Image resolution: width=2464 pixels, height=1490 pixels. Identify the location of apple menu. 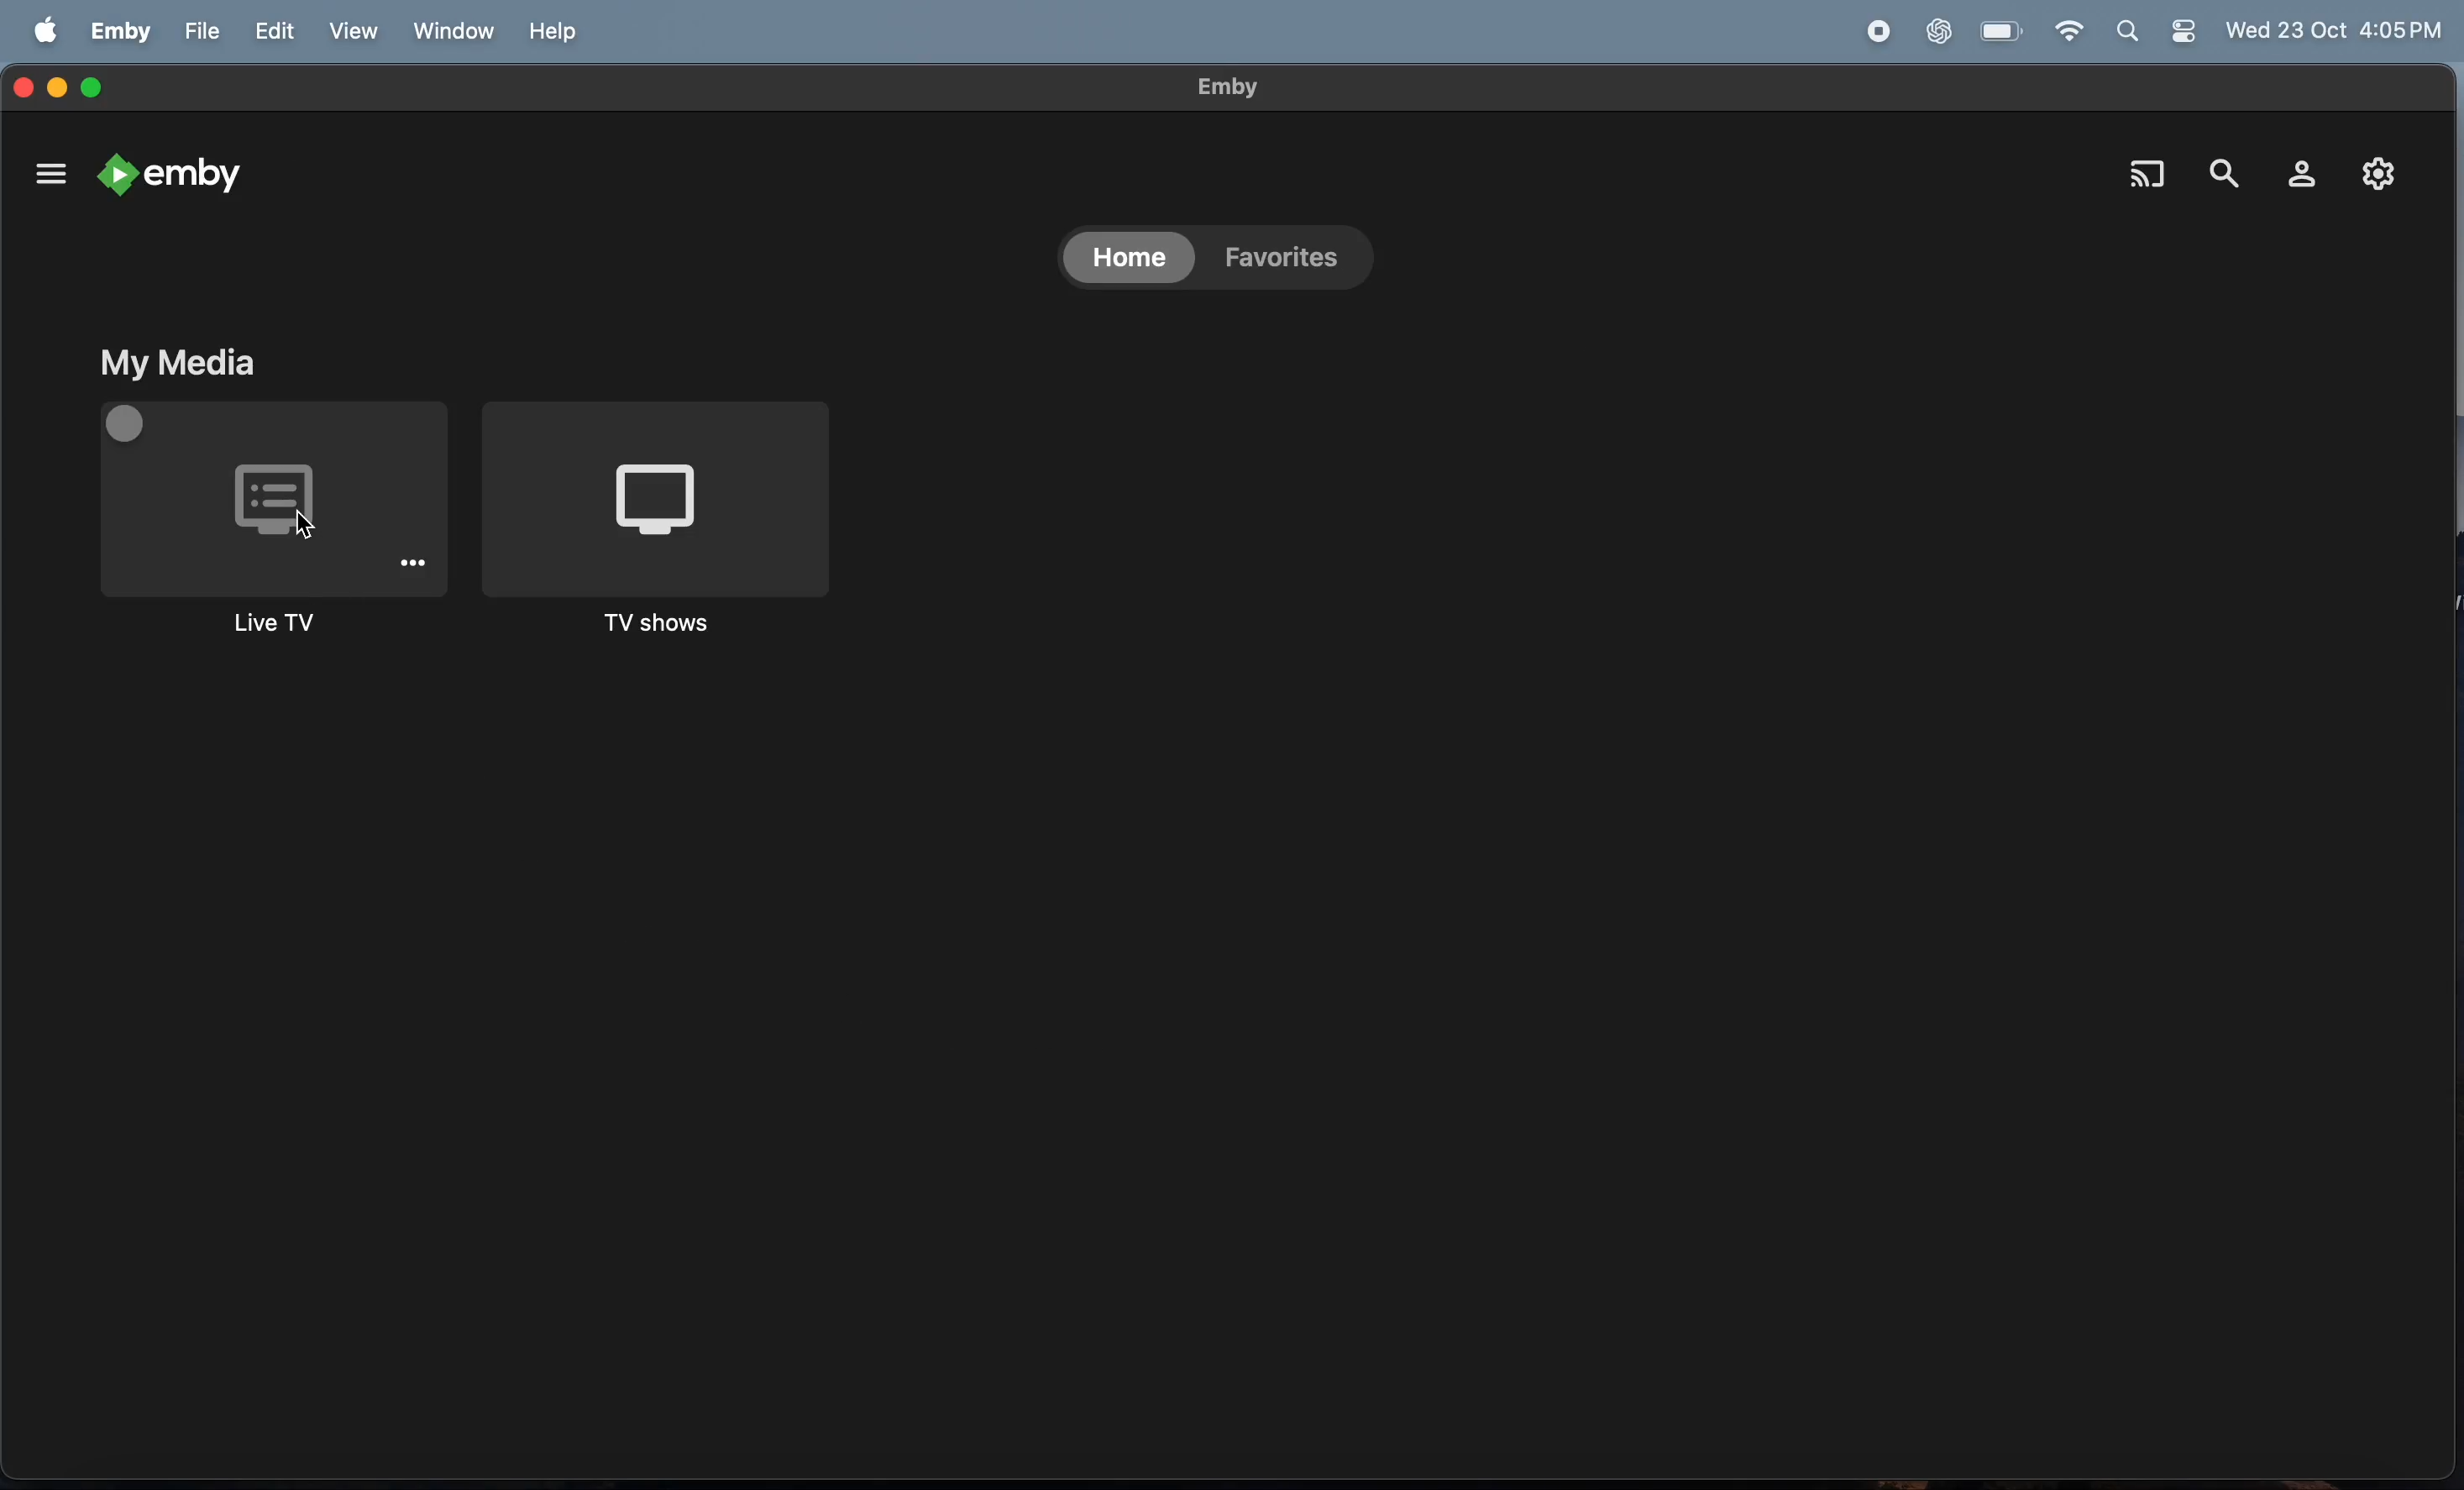
(45, 33).